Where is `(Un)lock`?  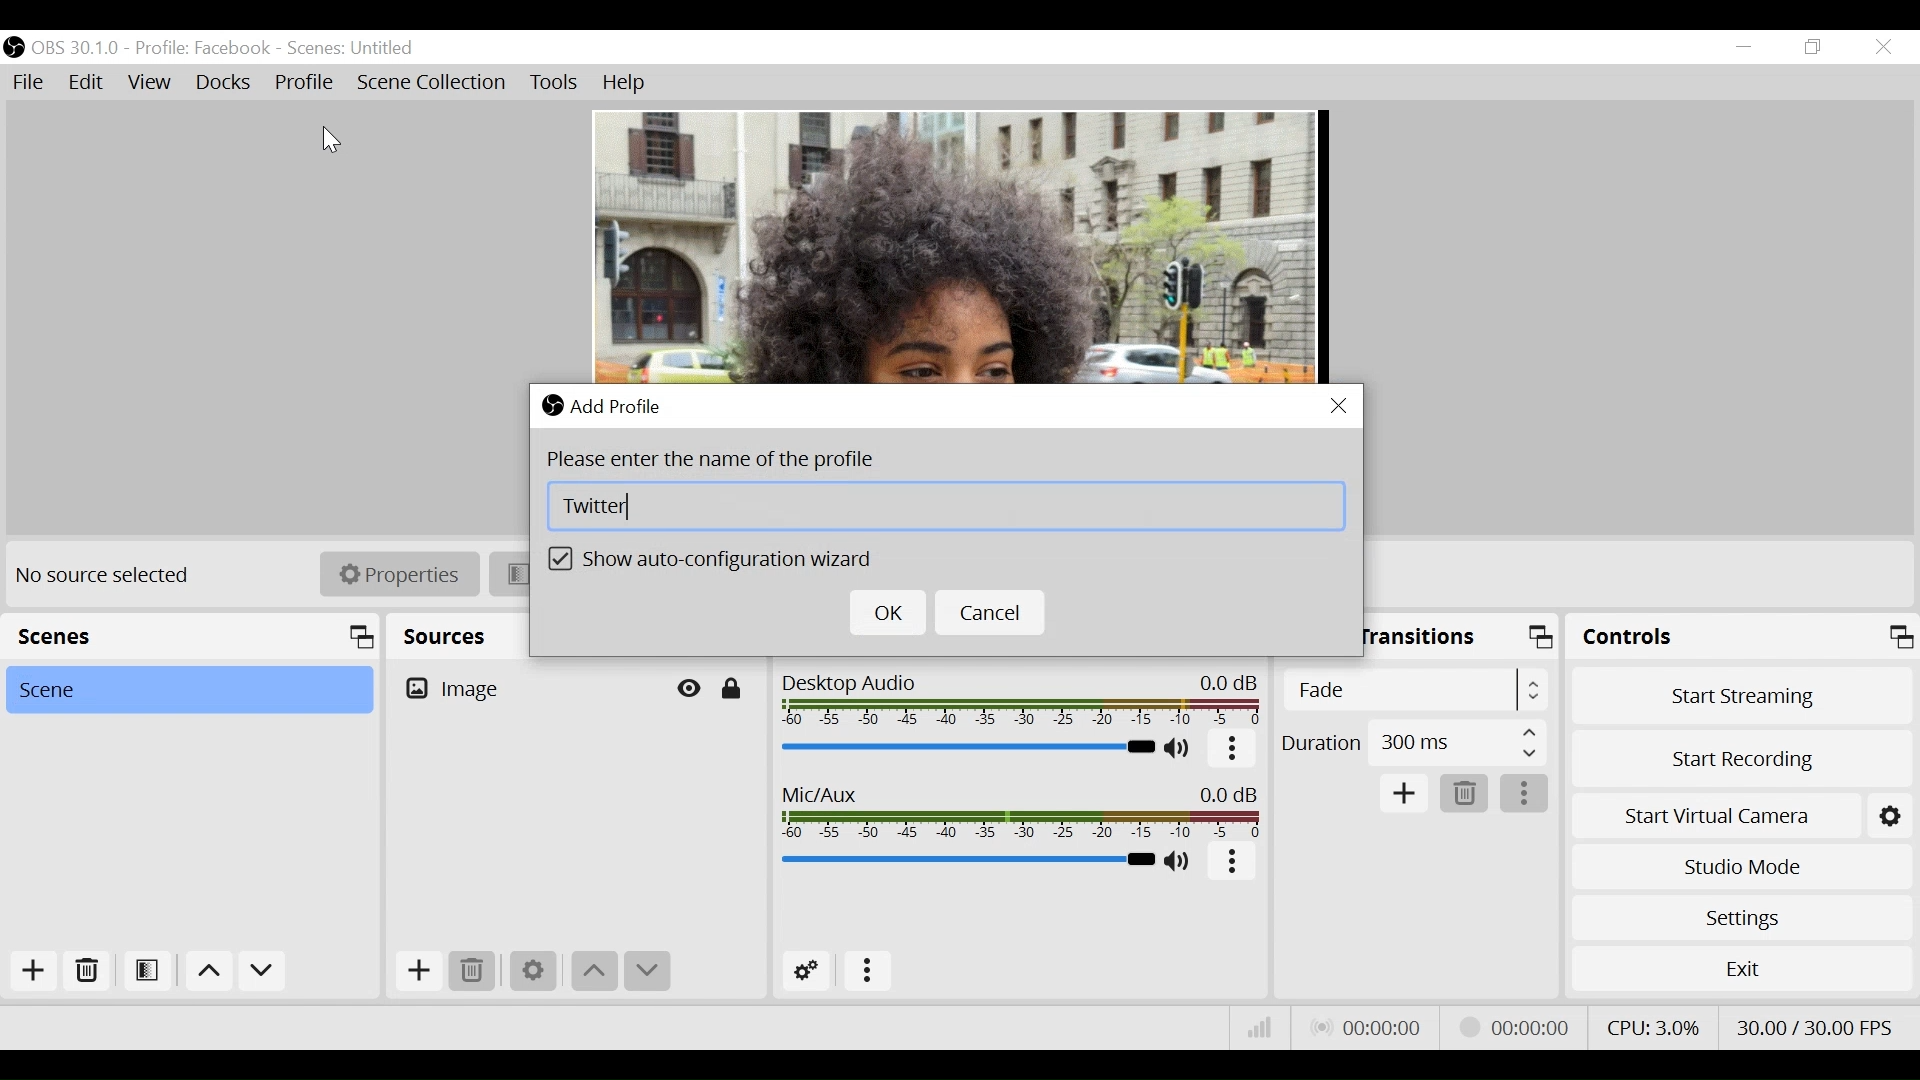 (Un)lock is located at coordinates (731, 689).